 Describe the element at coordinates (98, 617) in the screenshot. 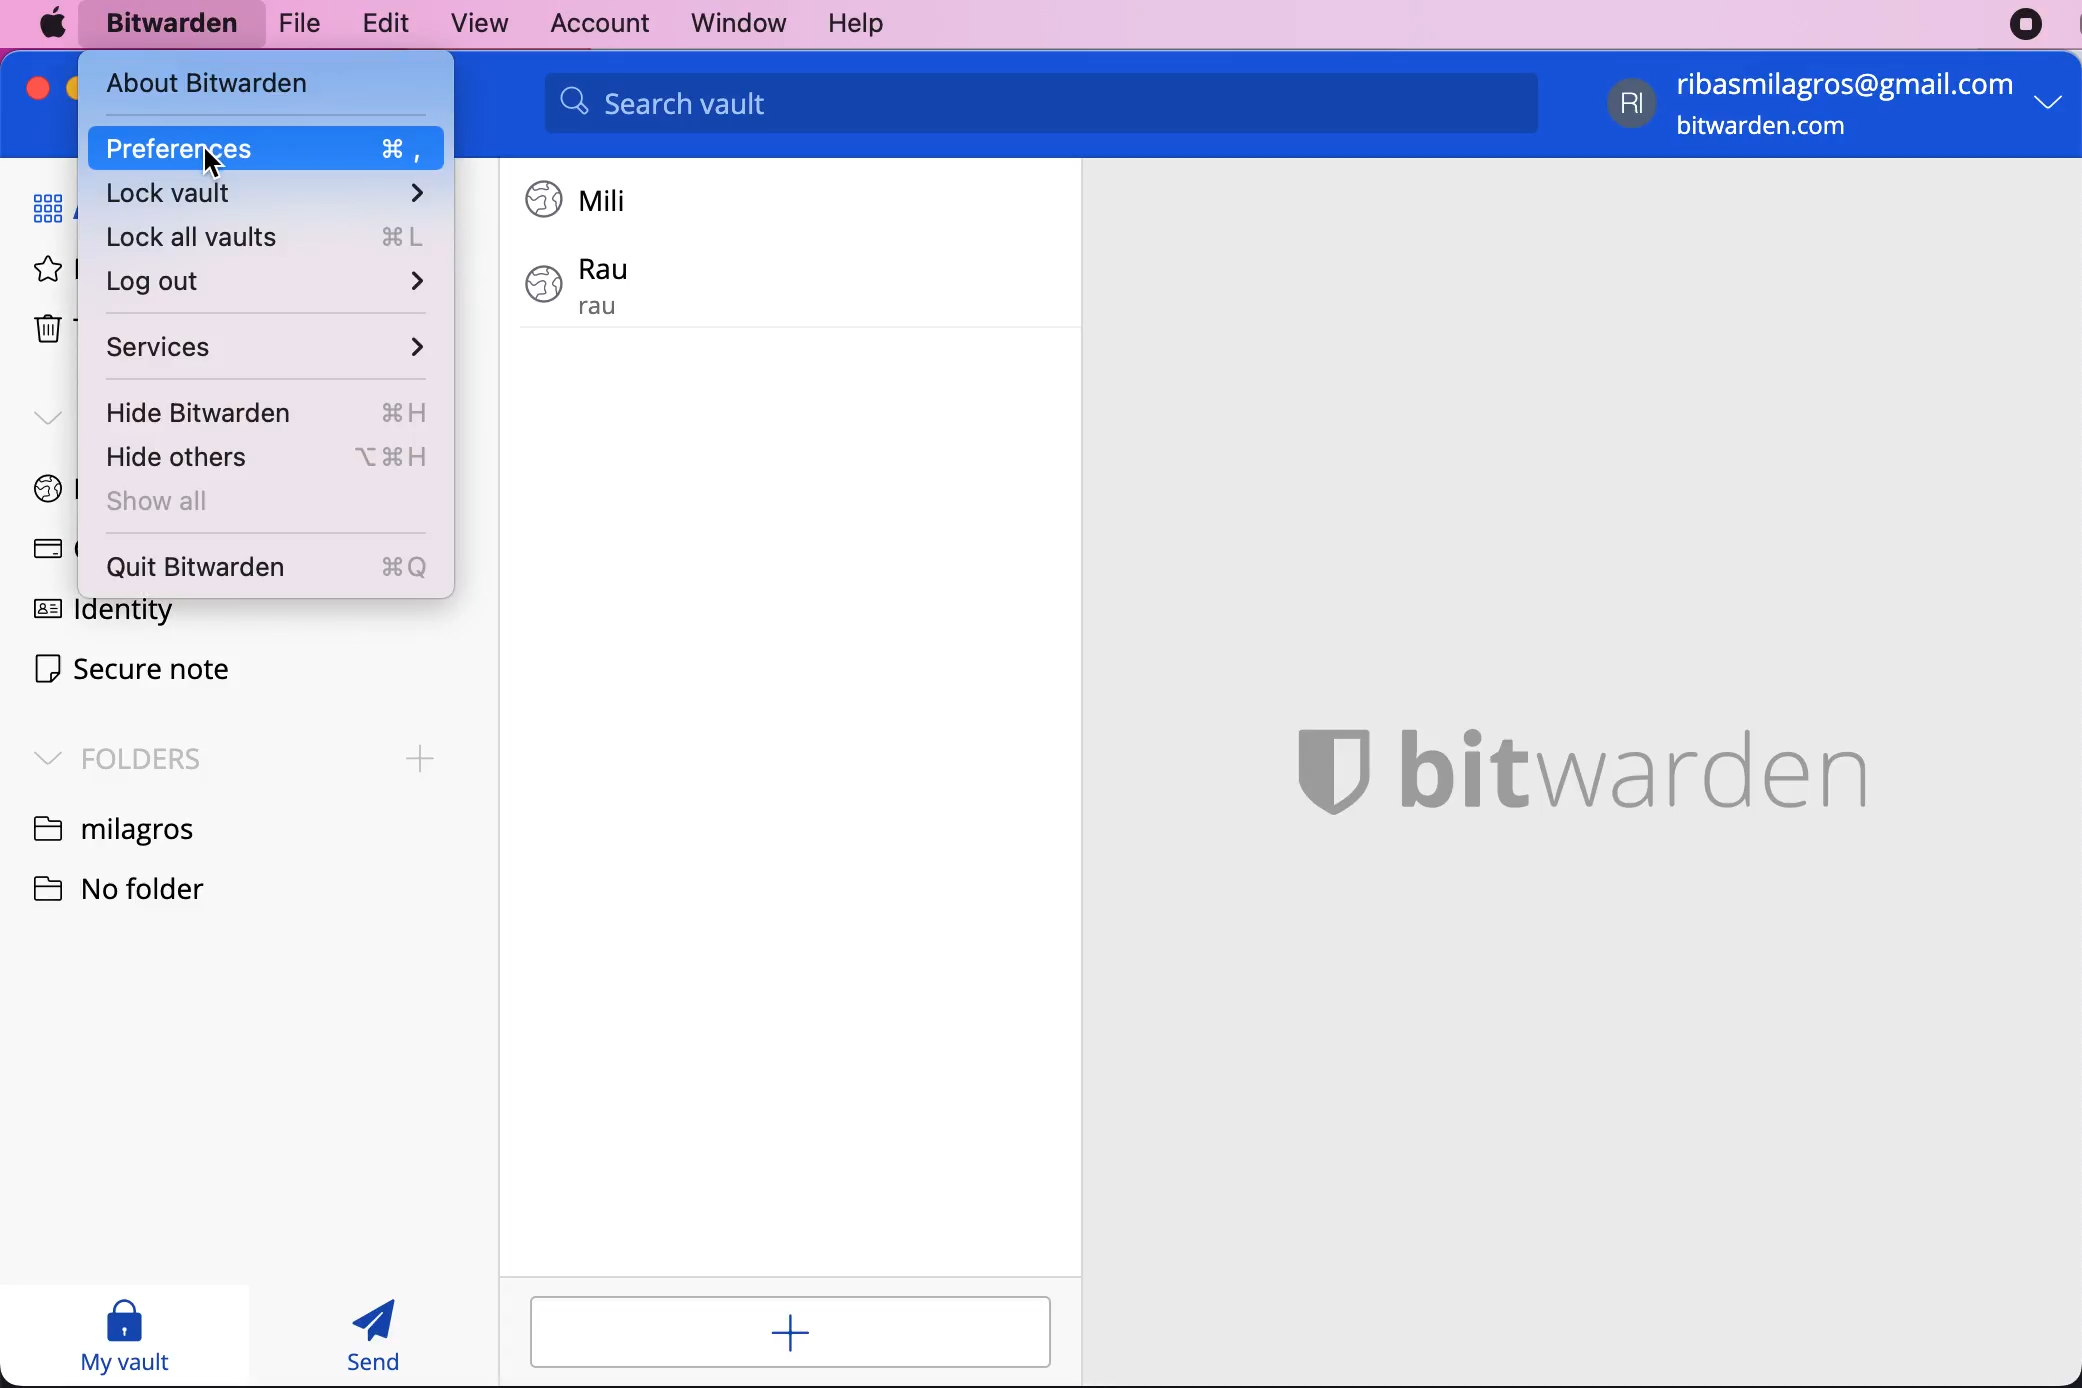

I see `identity` at that location.